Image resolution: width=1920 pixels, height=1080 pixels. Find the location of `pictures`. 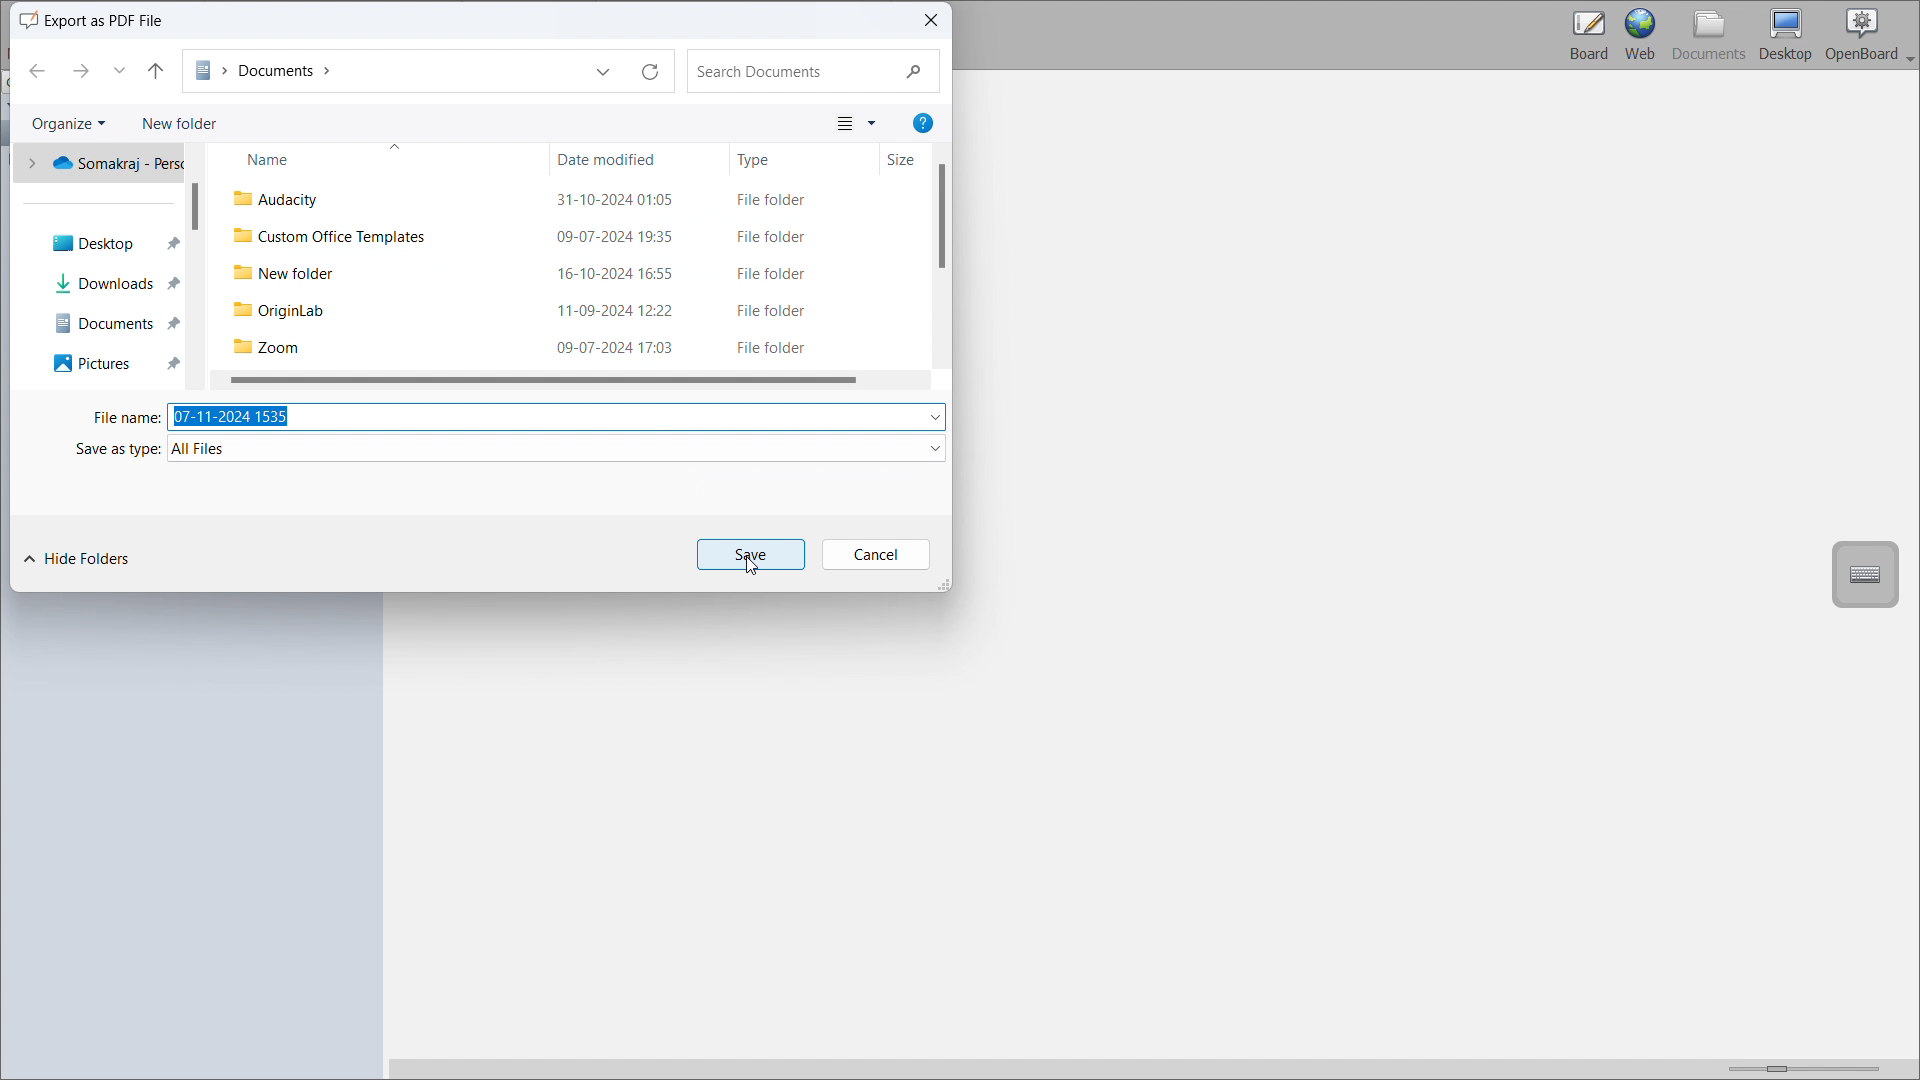

pictures is located at coordinates (96, 364).